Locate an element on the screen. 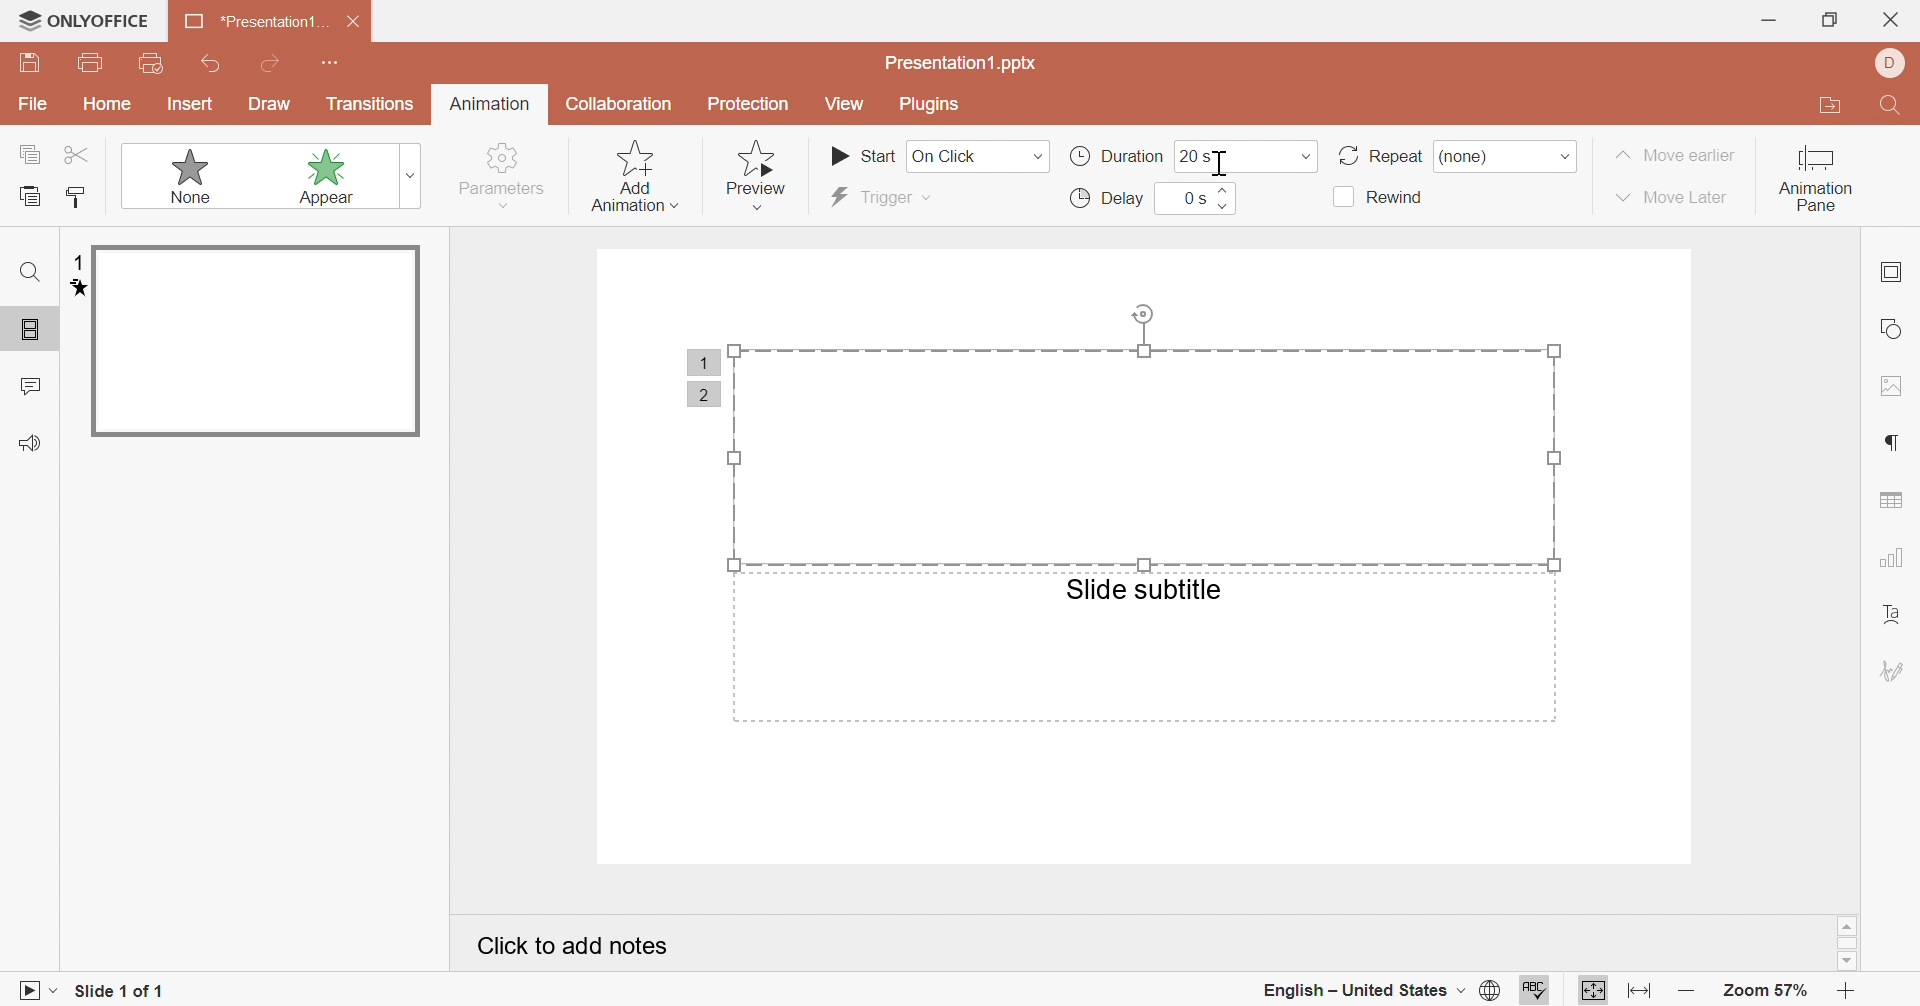 This screenshot has height=1006, width=1920. fit to width is located at coordinates (1637, 992).